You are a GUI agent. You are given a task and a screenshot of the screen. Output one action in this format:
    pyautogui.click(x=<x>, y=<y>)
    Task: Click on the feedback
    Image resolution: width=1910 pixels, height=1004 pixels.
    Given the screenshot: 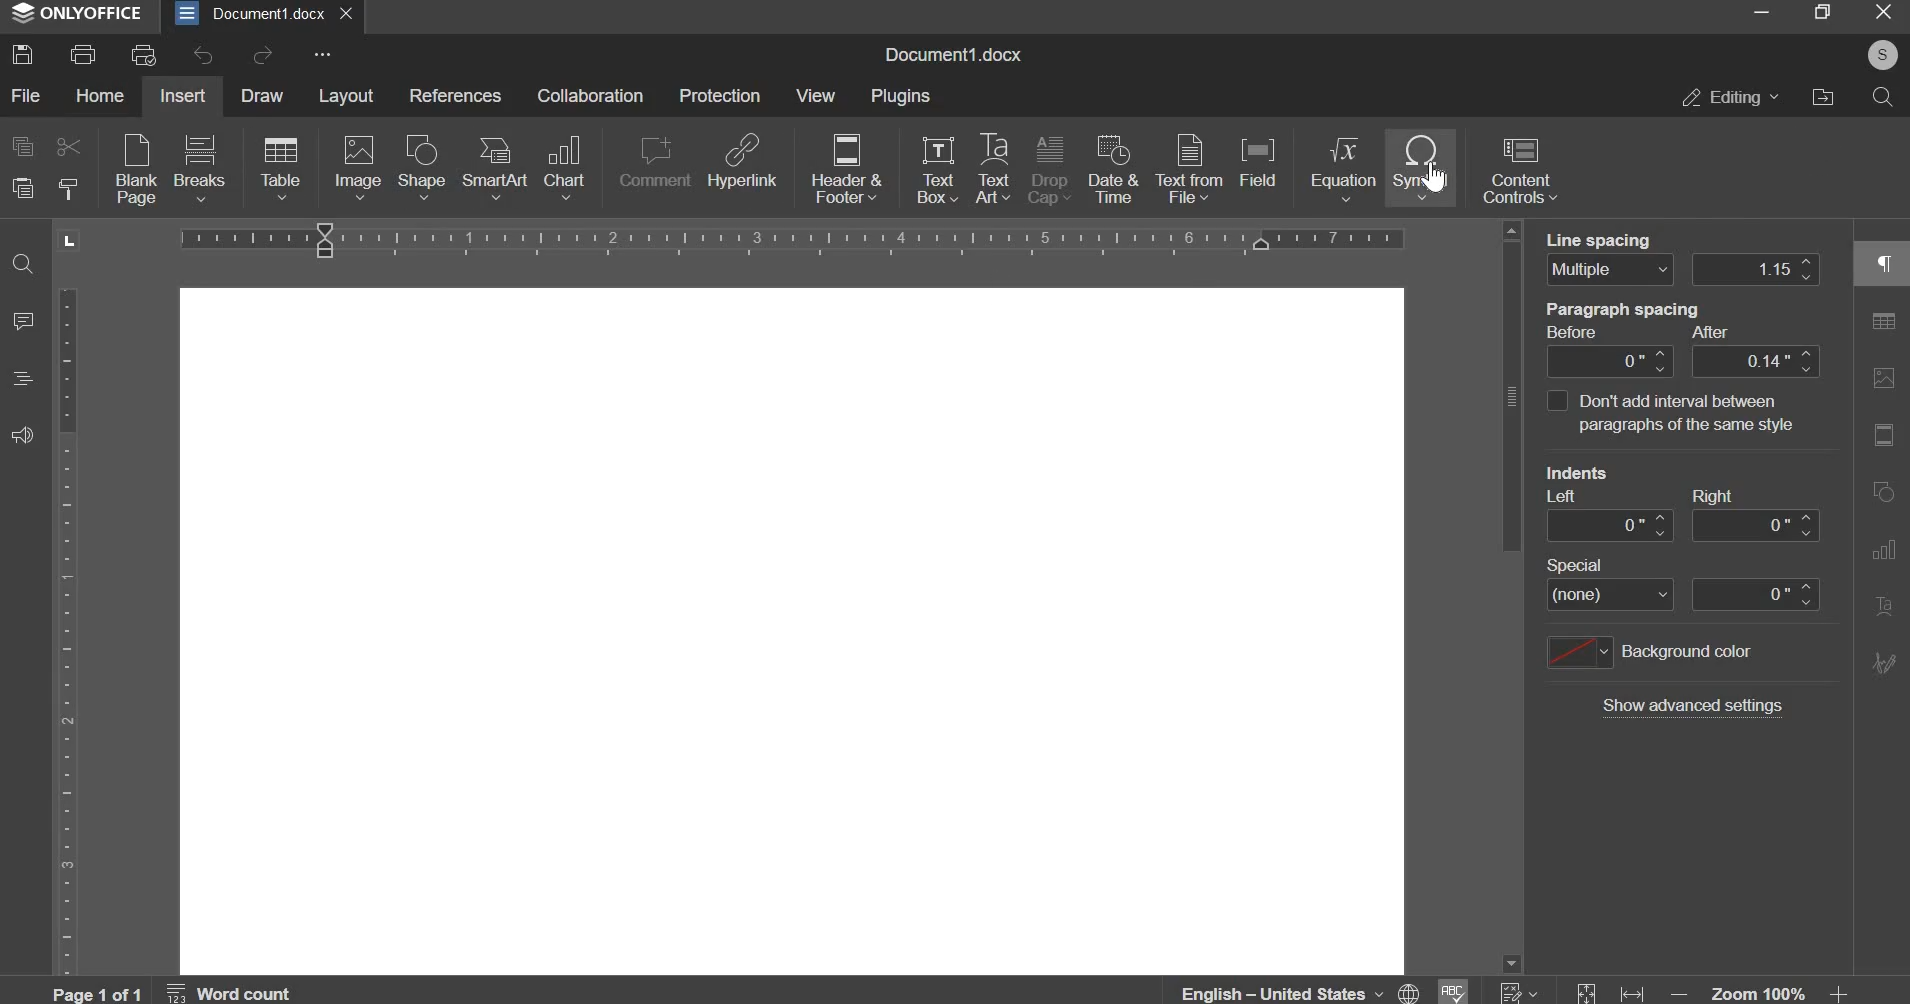 What is the action you would take?
    pyautogui.click(x=22, y=434)
    